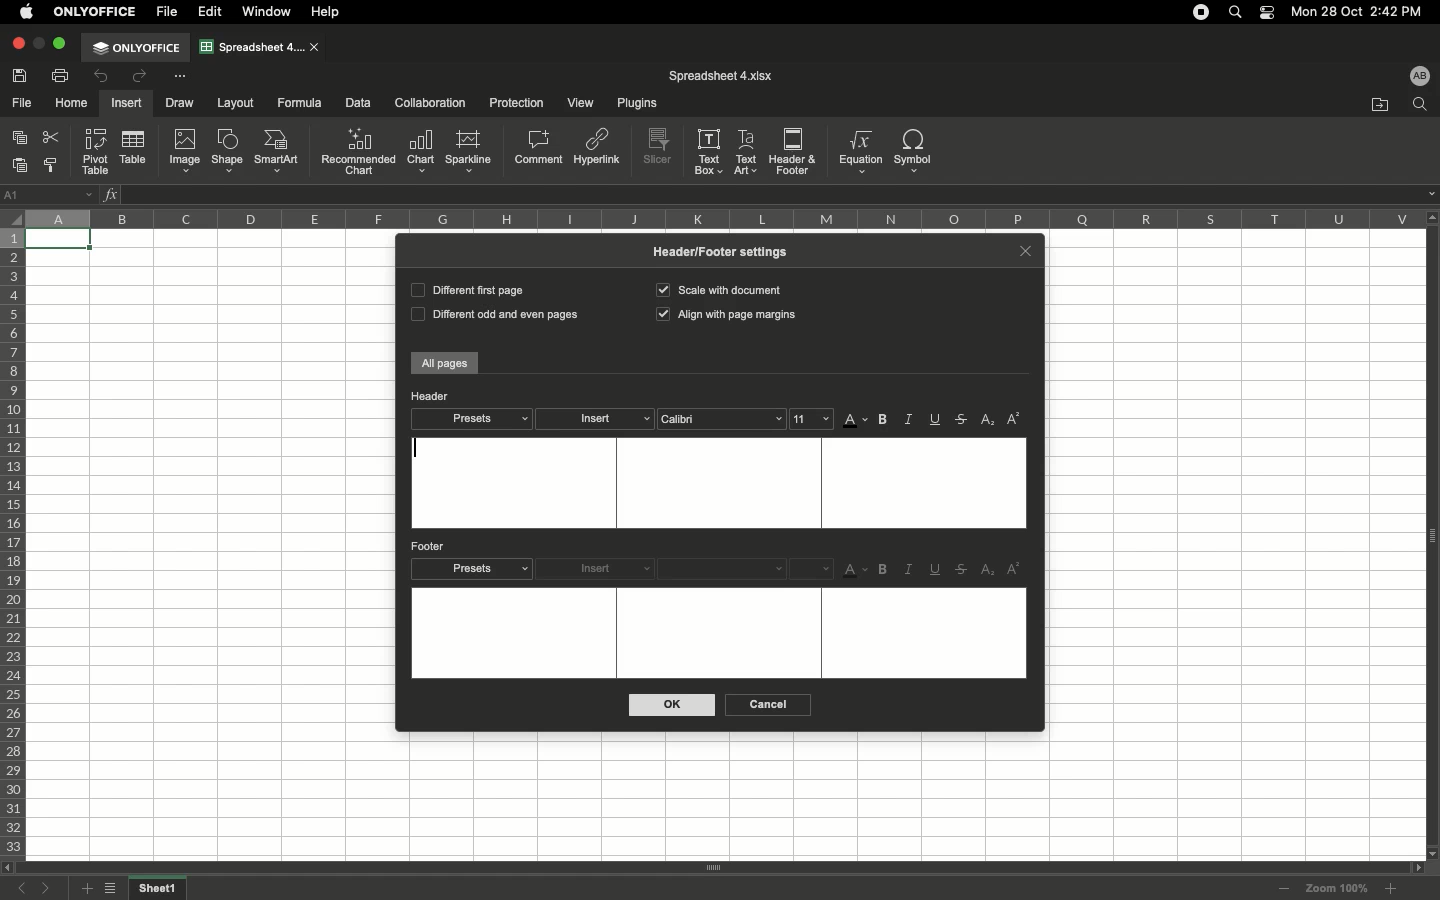 The image size is (1440, 900). I want to click on Font color, so click(856, 421).